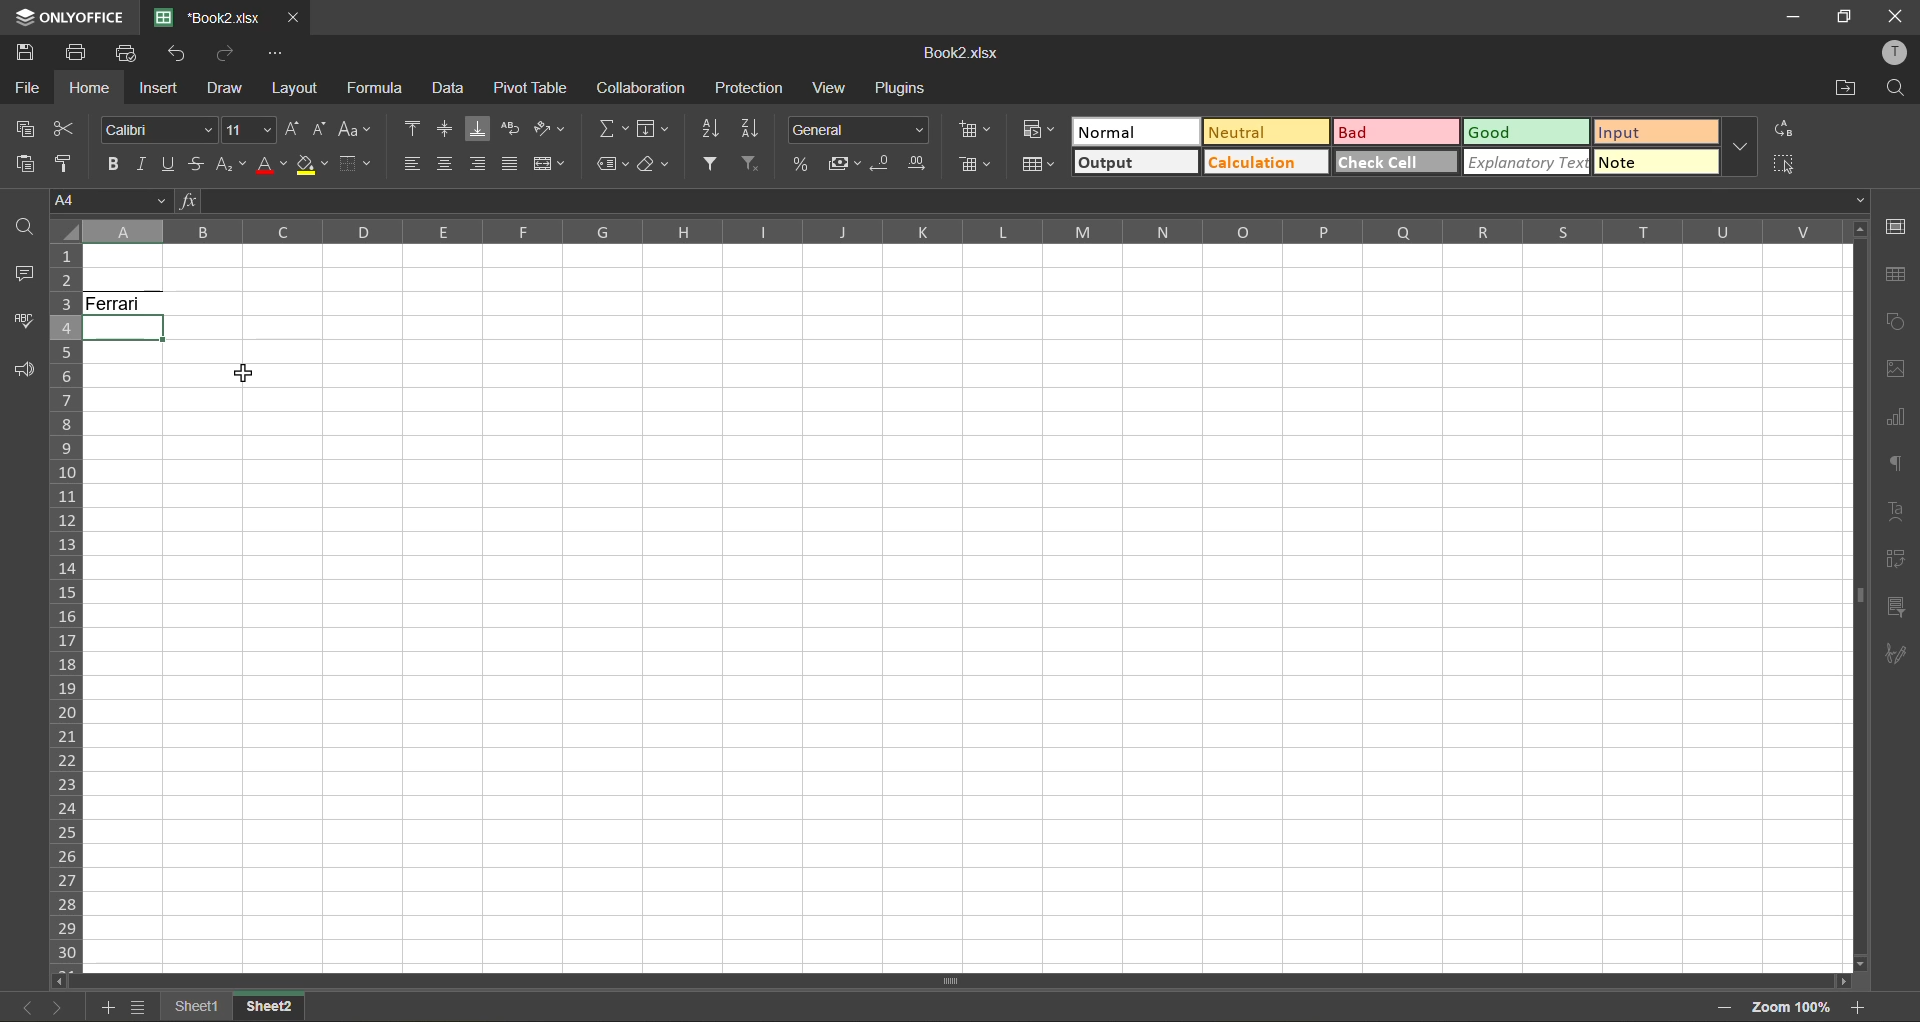  What do you see at coordinates (479, 165) in the screenshot?
I see `align right` at bounding box center [479, 165].